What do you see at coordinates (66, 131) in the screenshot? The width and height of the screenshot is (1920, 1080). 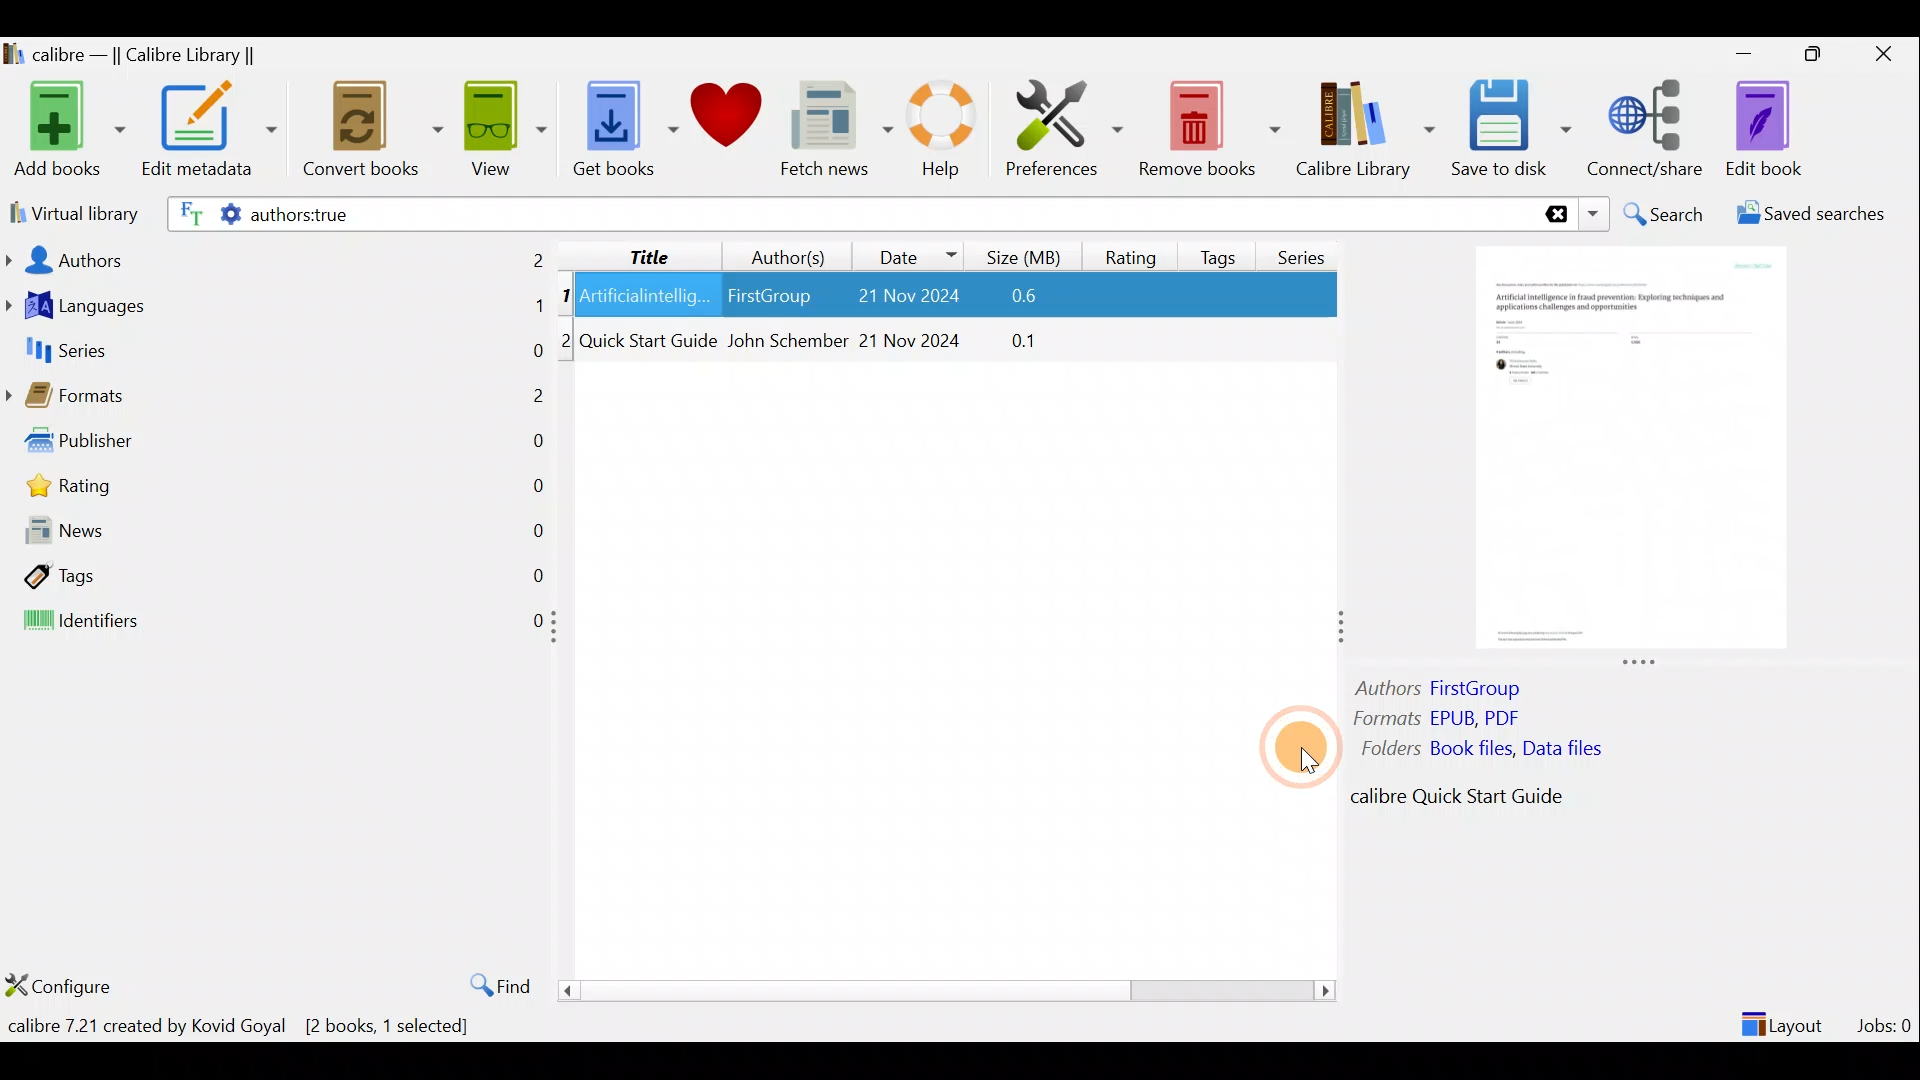 I see `Add books` at bounding box center [66, 131].